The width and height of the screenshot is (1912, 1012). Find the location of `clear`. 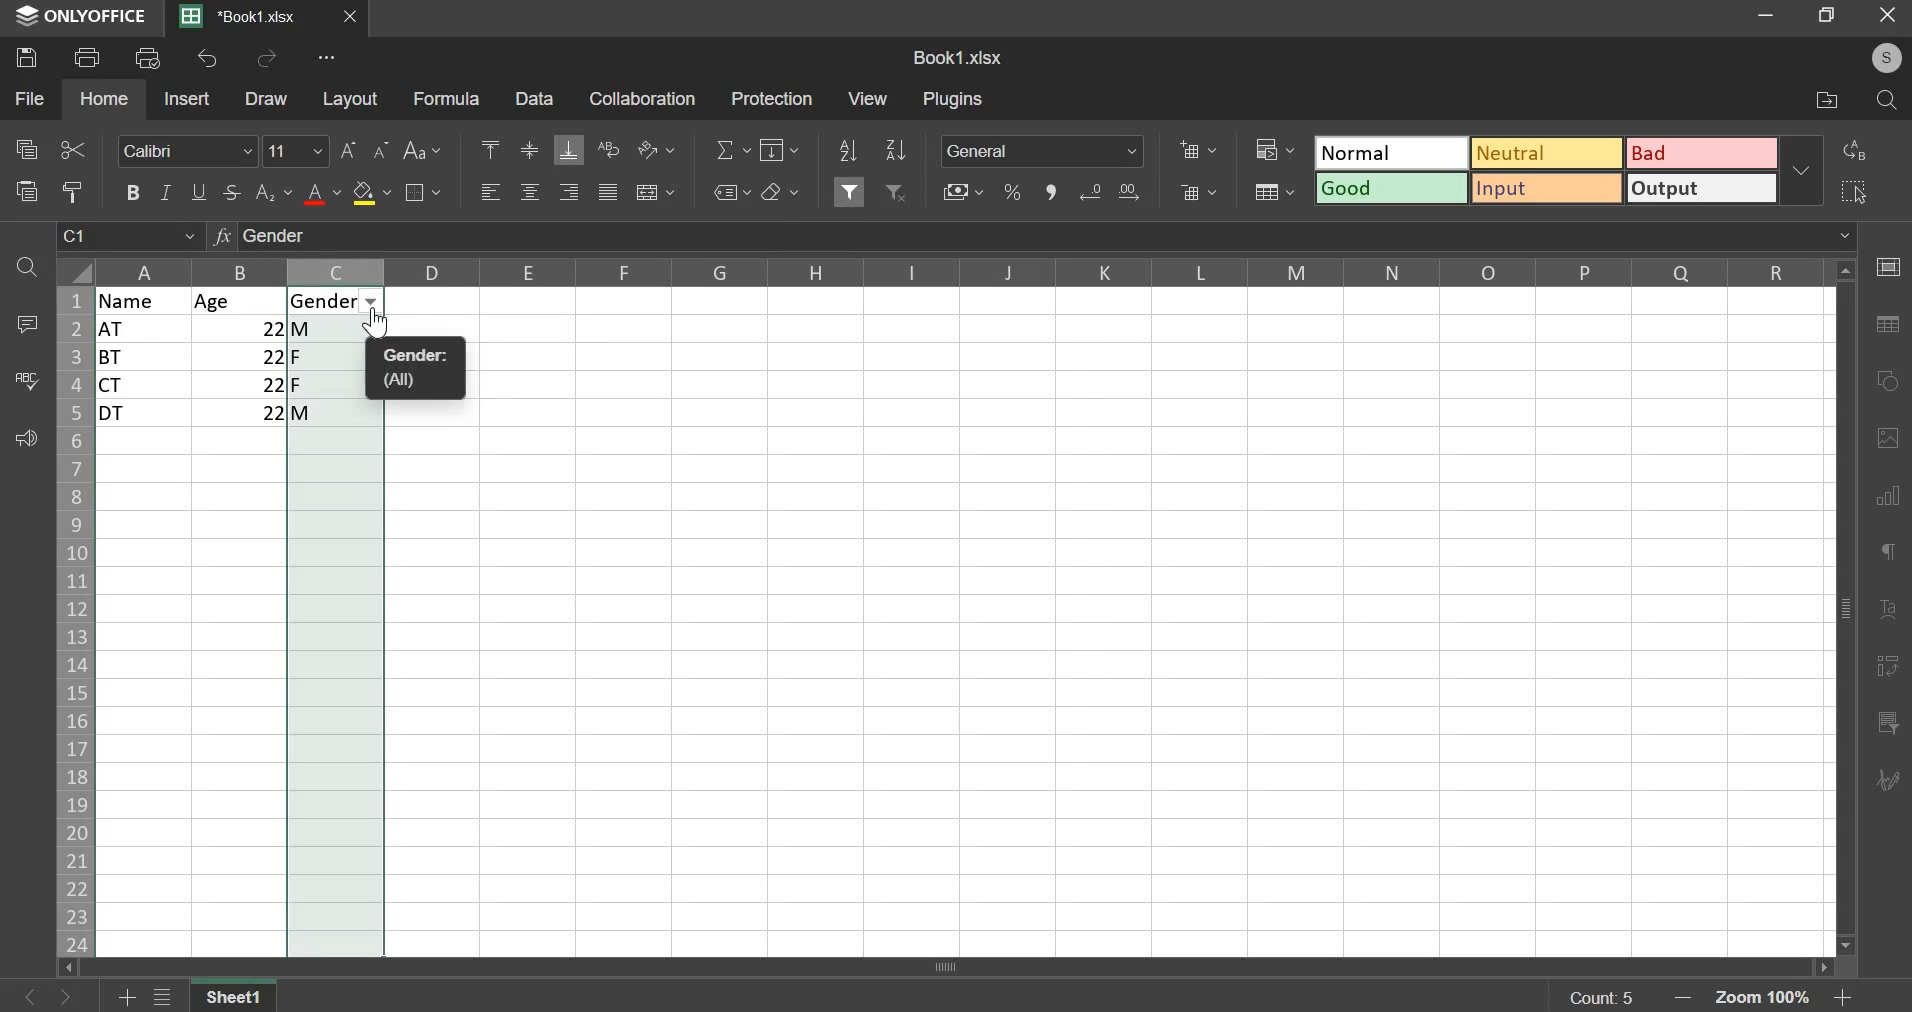

clear is located at coordinates (780, 191).